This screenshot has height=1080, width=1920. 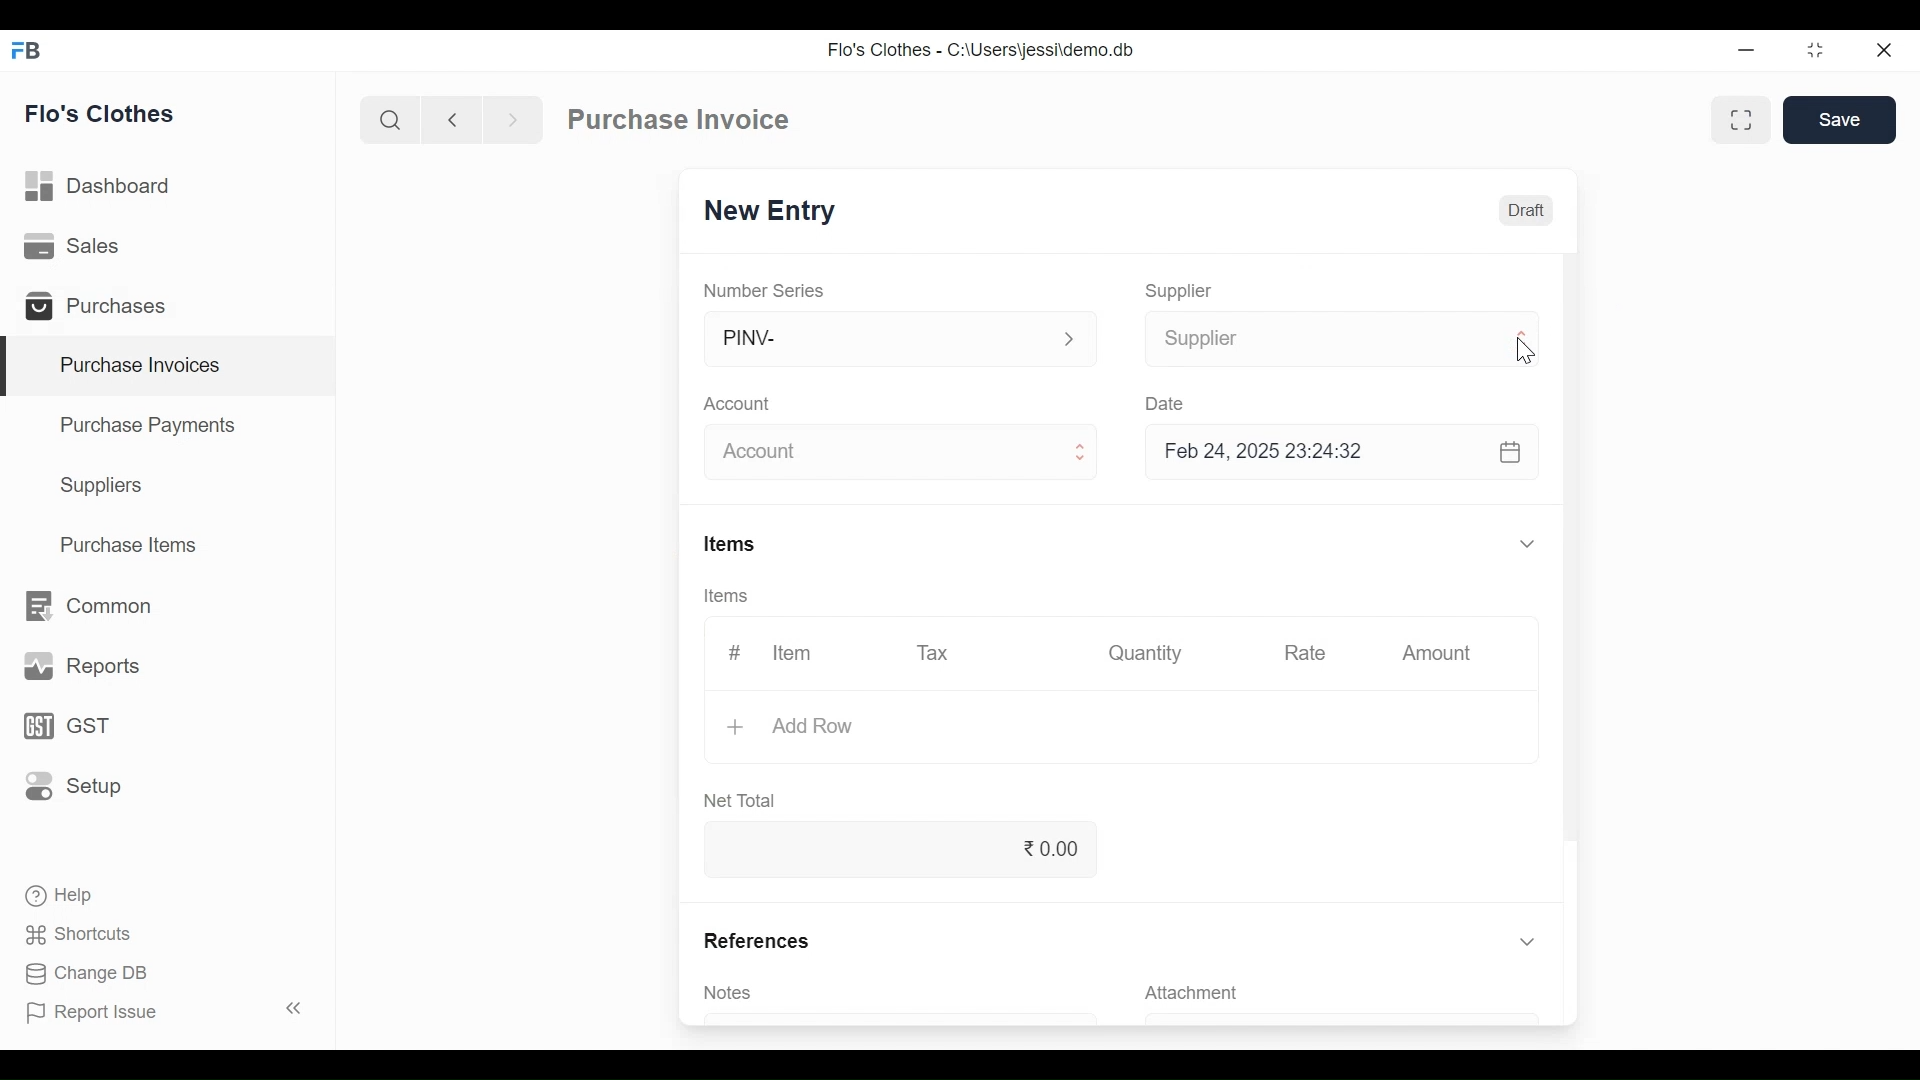 I want to click on Purchases, so click(x=102, y=307).